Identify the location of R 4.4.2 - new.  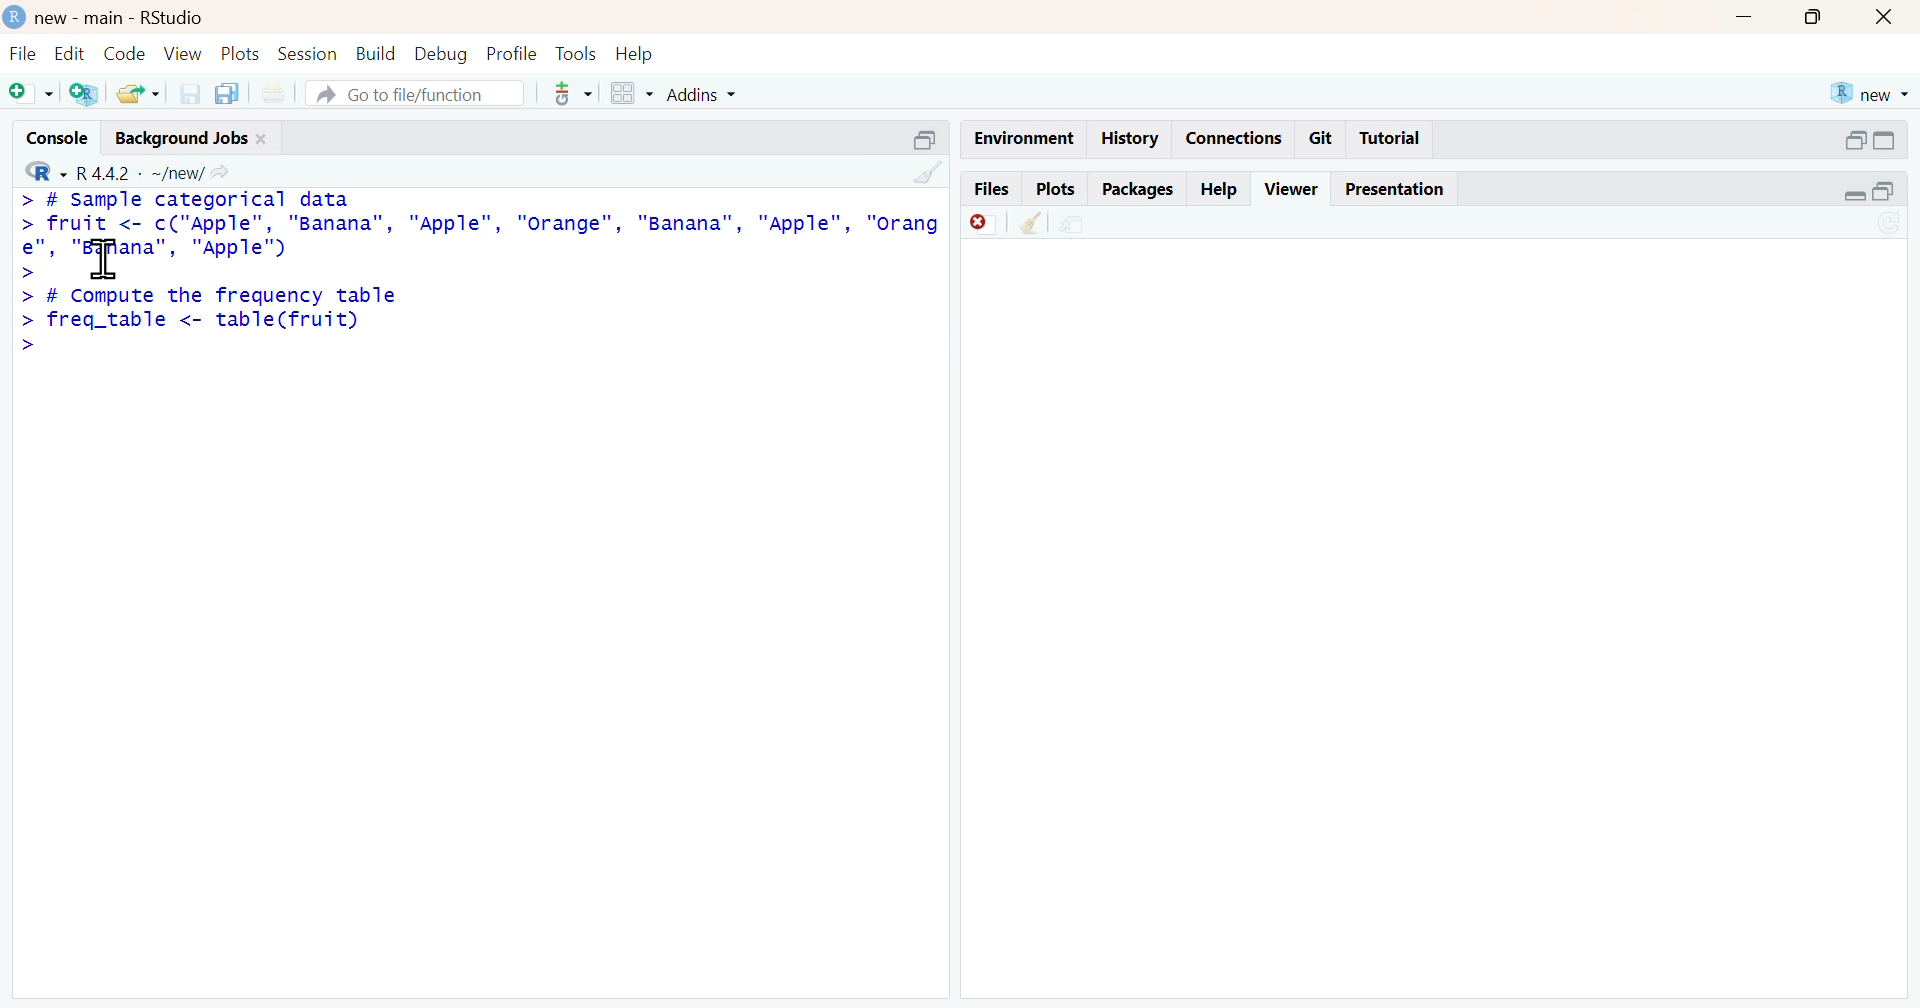
(107, 171).